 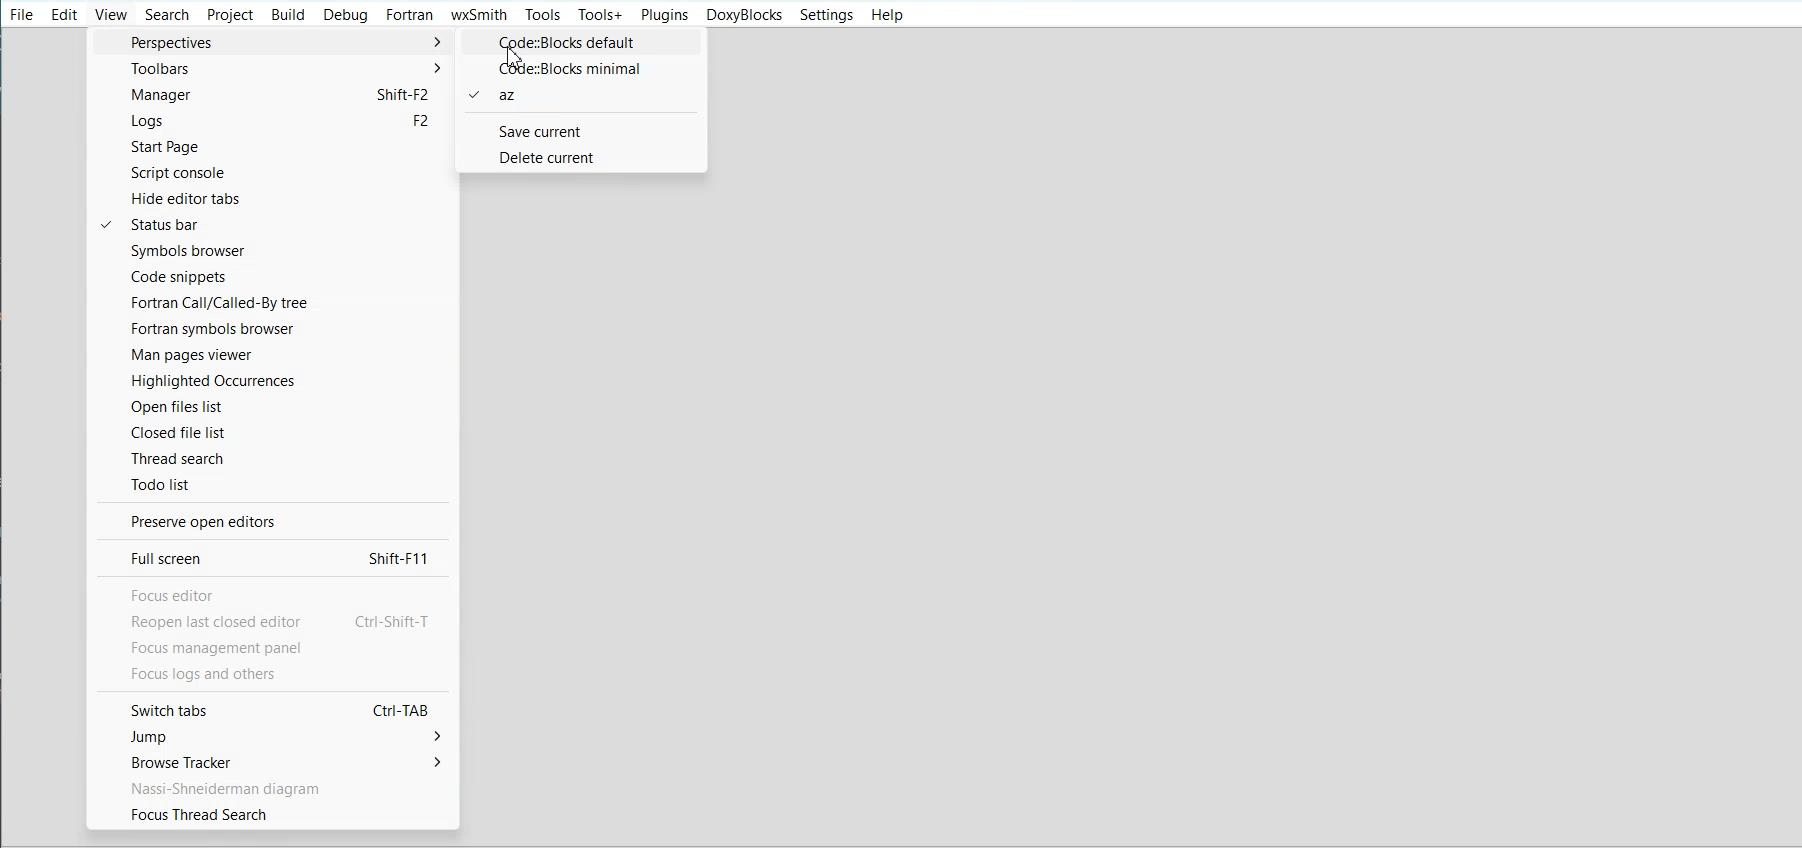 I want to click on Delete current, so click(x=573, y=157).